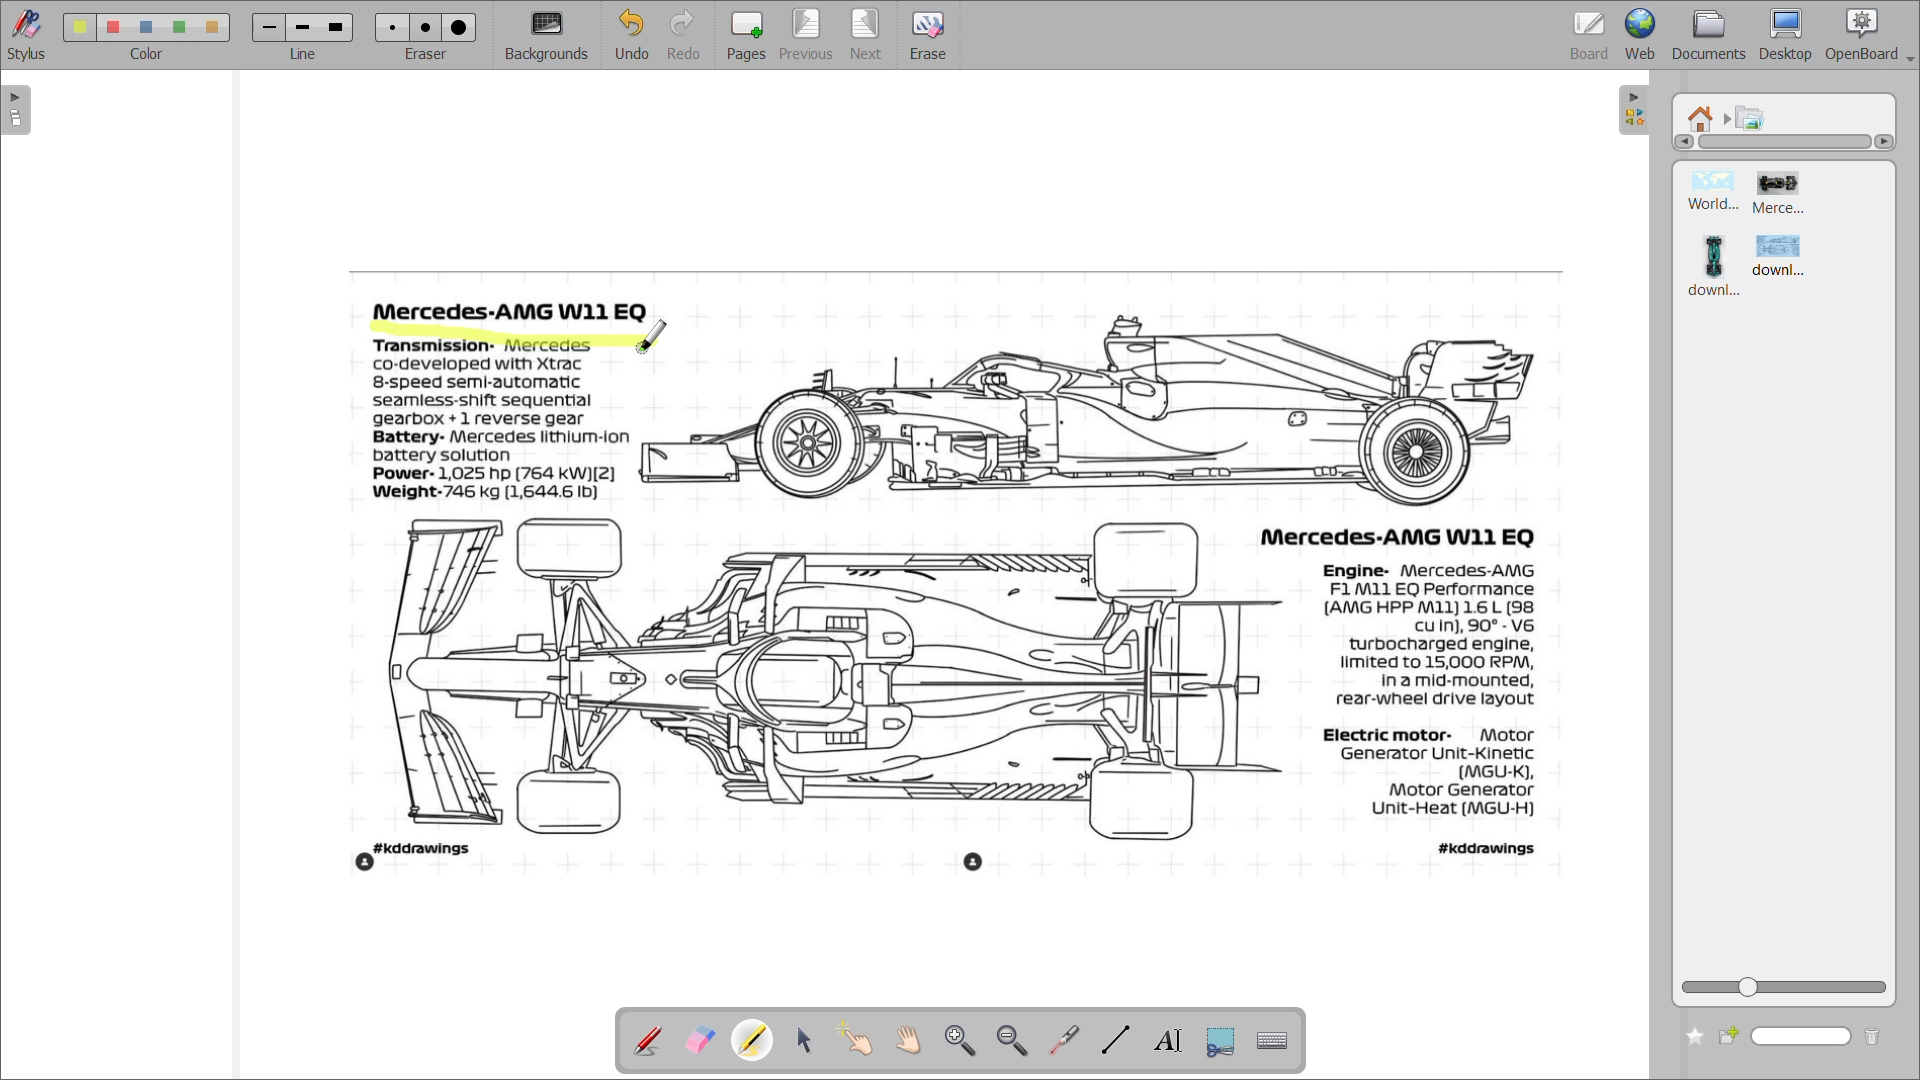 This screenshot has width=1920, height=1080. I want to click on collapse, so click(1633, 111).